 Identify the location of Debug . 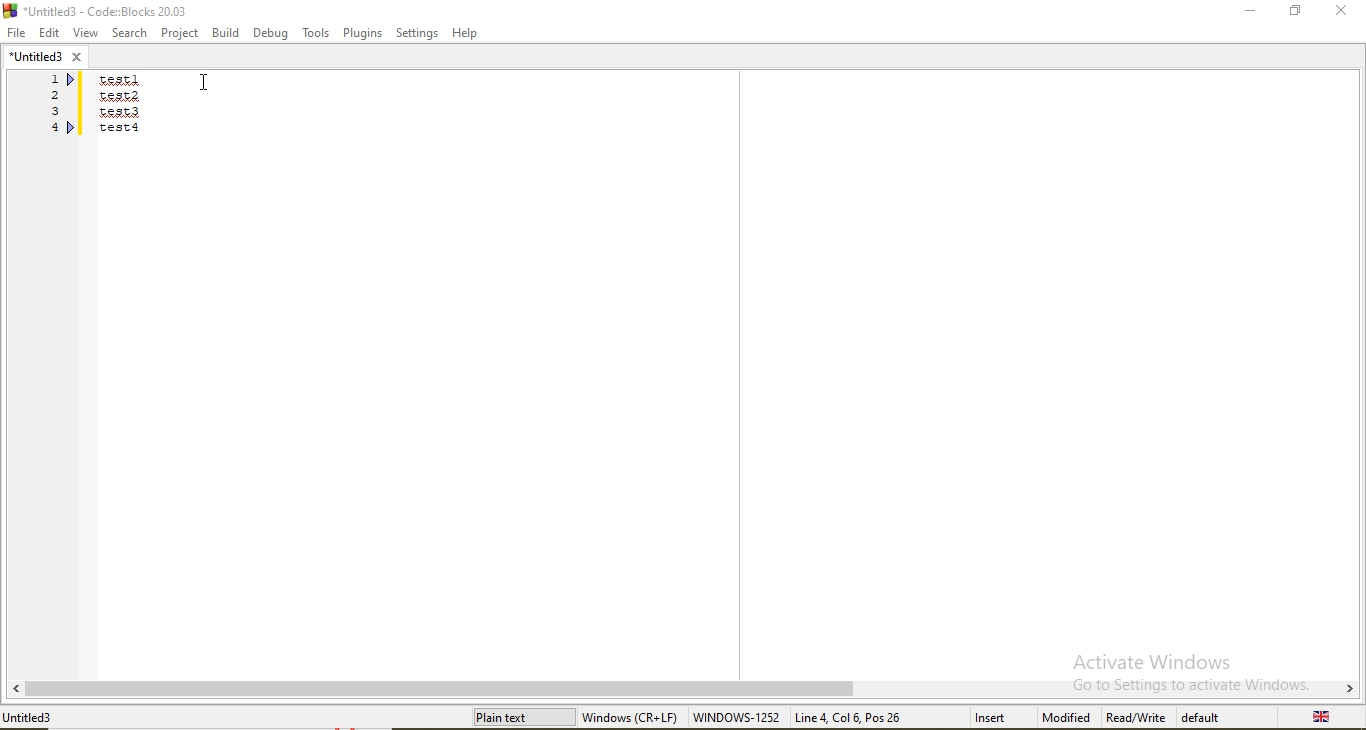
(271, 32).